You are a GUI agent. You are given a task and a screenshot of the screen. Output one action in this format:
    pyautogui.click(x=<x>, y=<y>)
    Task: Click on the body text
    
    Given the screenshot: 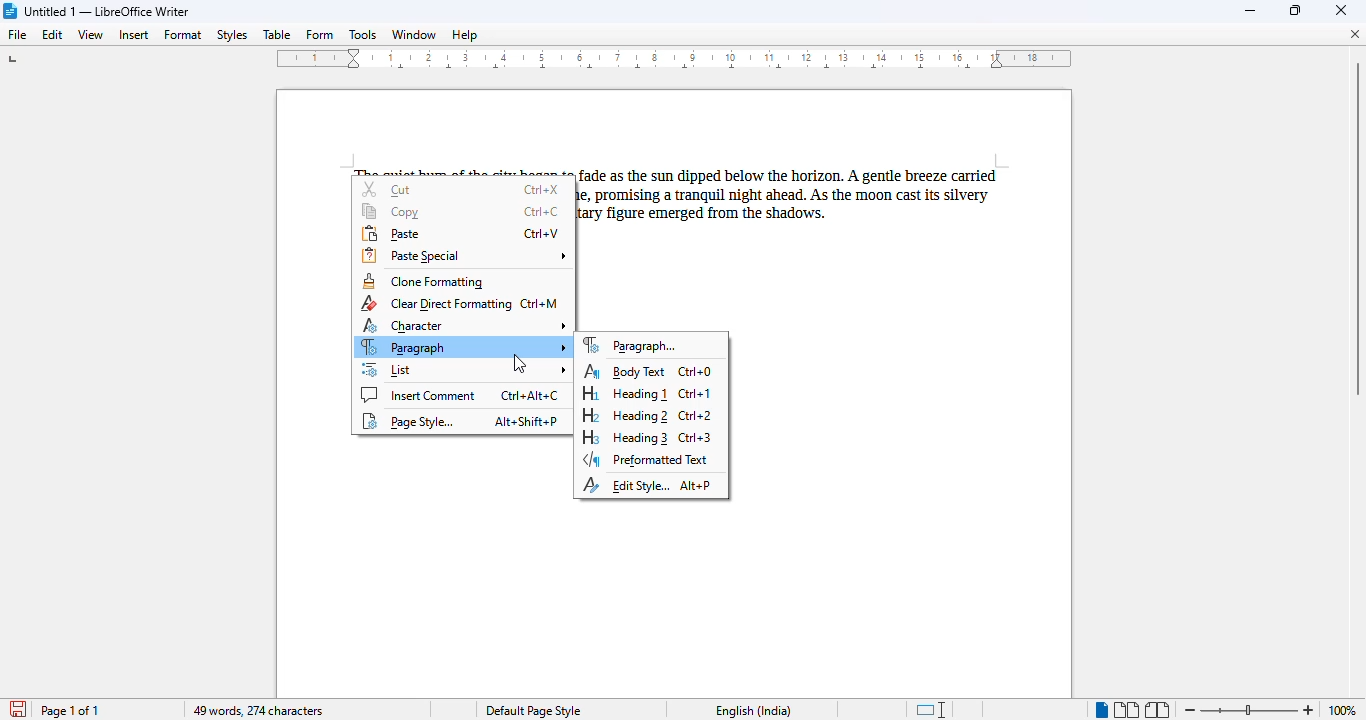 What is the action you would take?
    pyautogui.click(x=648, y=371)
    